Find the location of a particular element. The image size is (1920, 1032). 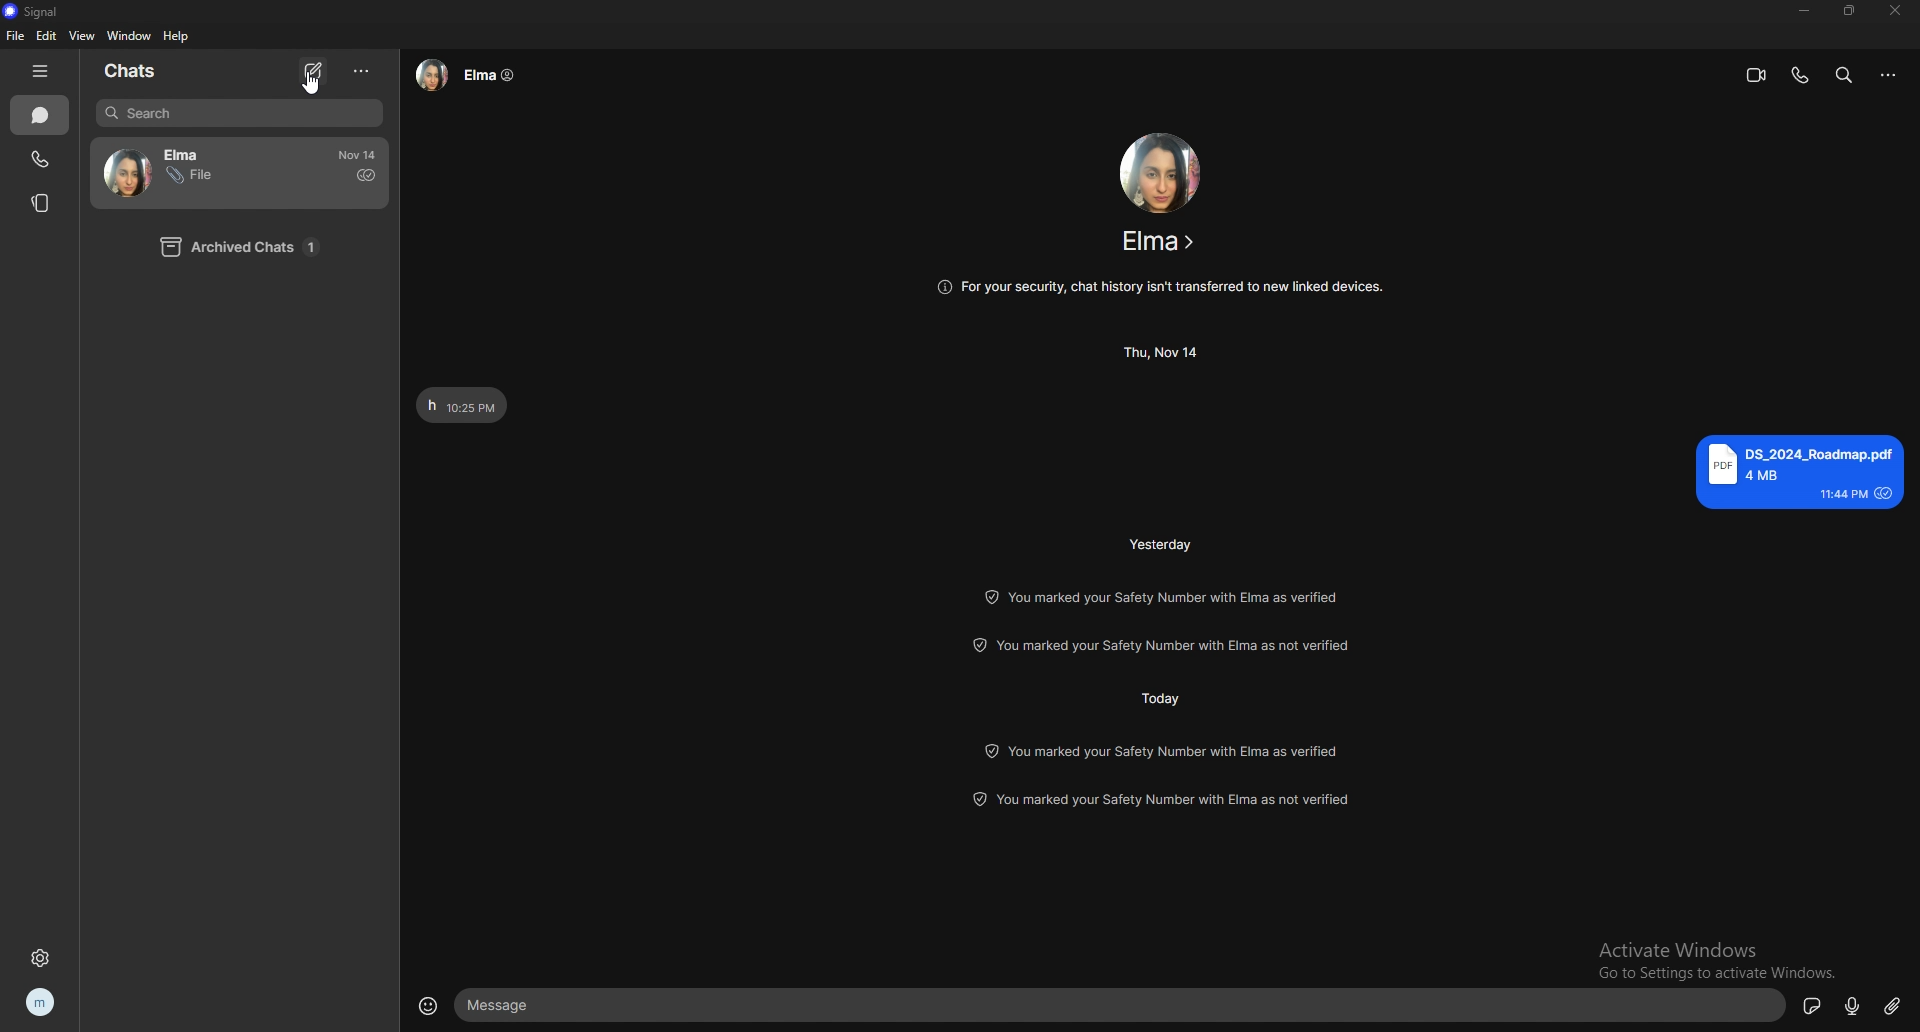

view is located at coordinates (83, 37).